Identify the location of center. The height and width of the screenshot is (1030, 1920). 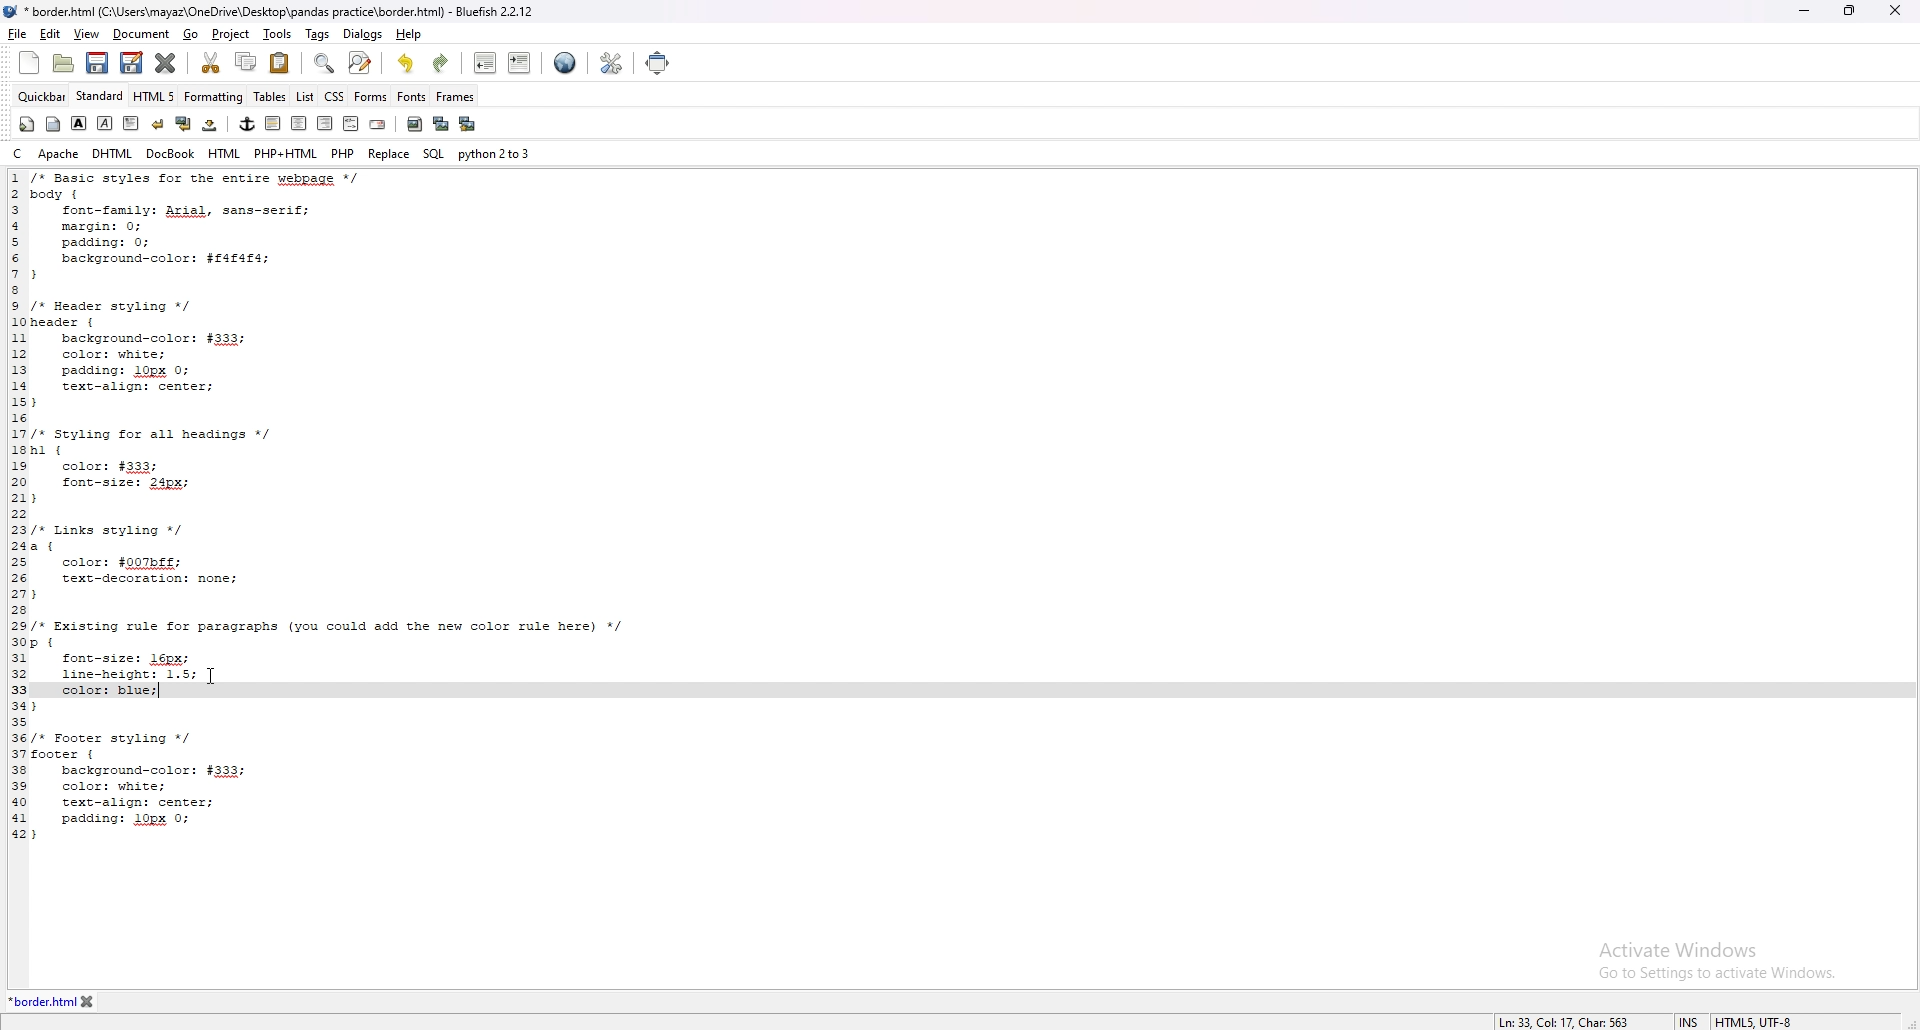
(299, 123).